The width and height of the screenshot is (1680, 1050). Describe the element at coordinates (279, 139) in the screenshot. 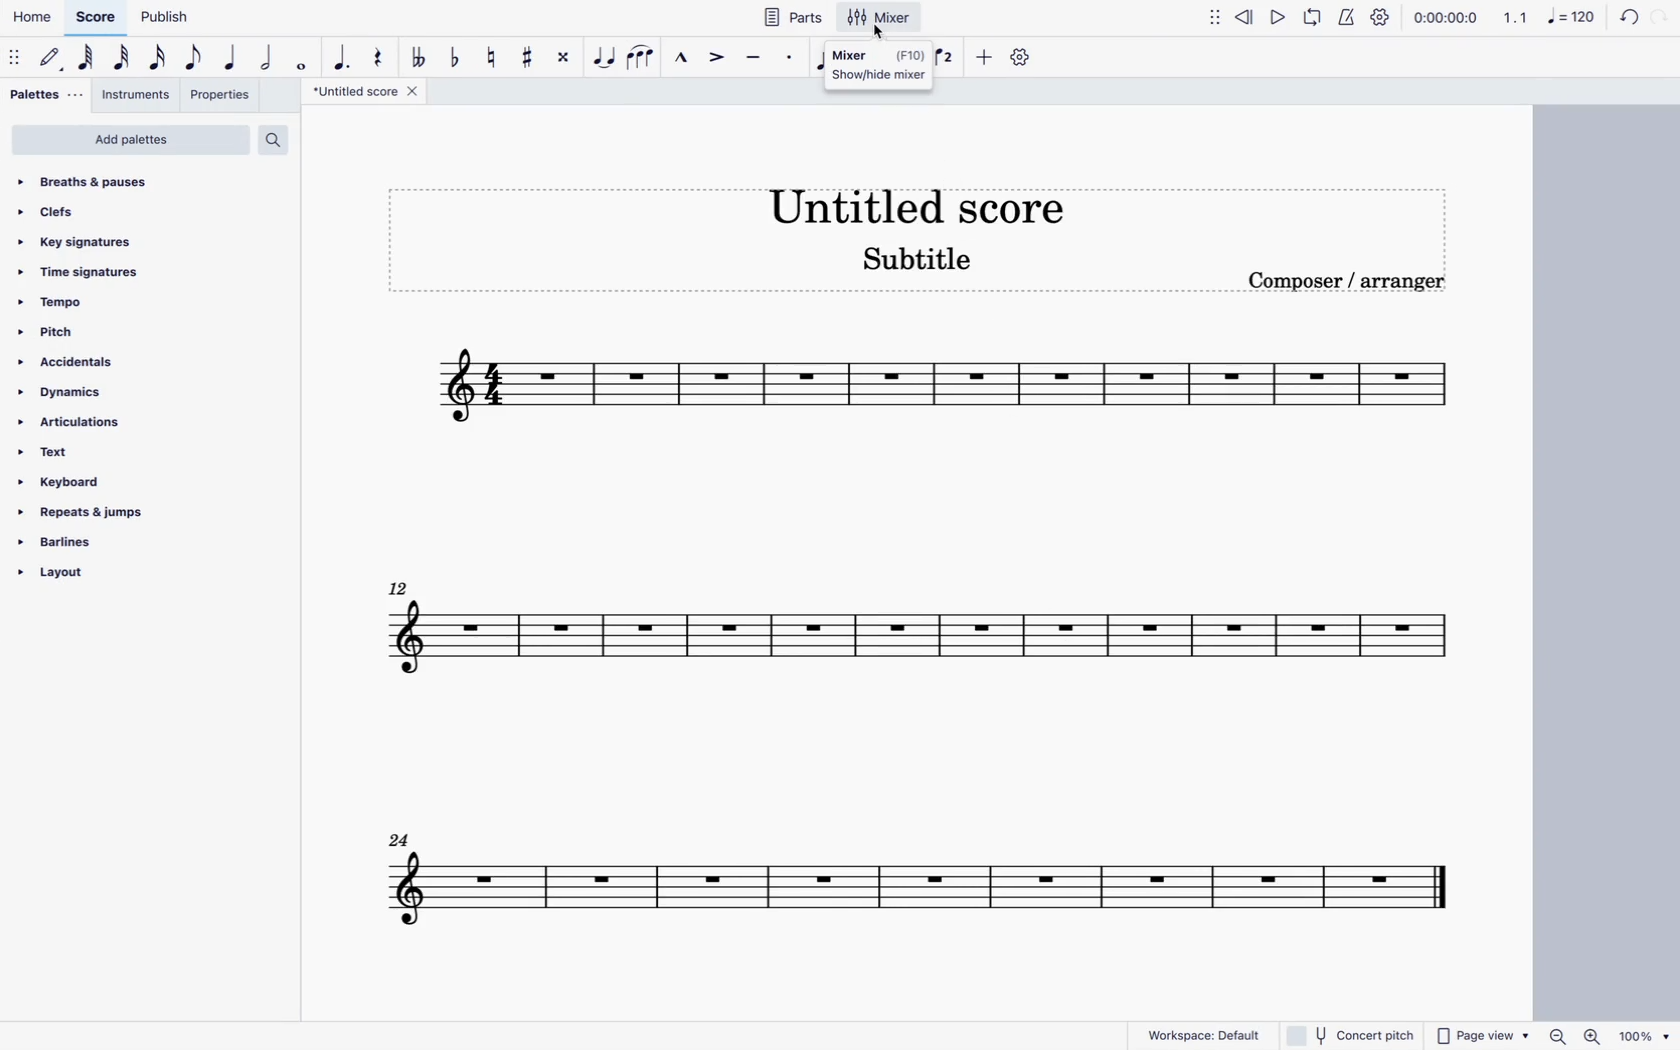

I see `search` at that location.